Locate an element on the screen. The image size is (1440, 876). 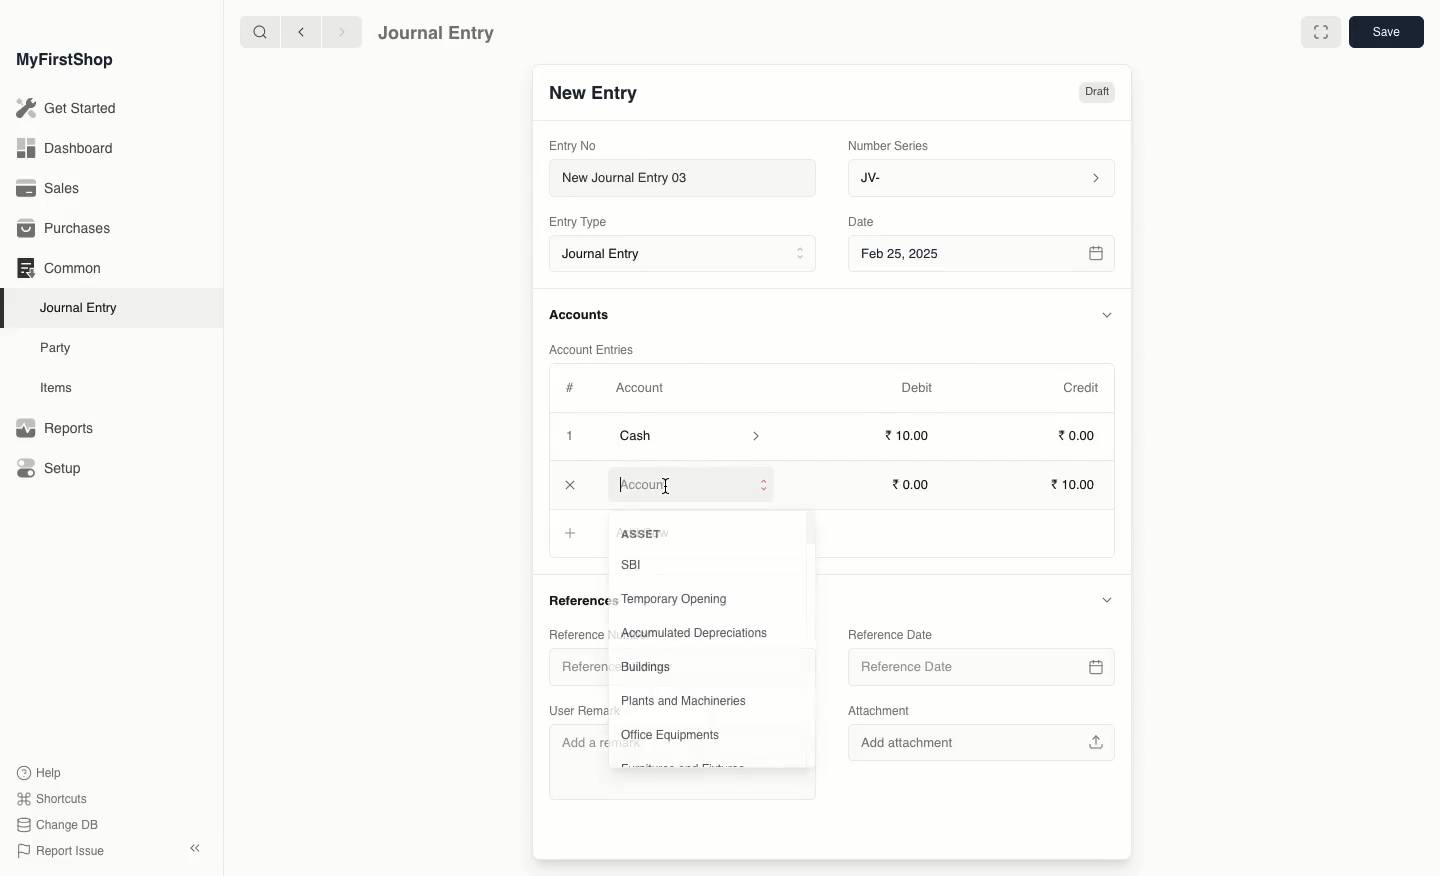
search is located at coordinates (255, 32).